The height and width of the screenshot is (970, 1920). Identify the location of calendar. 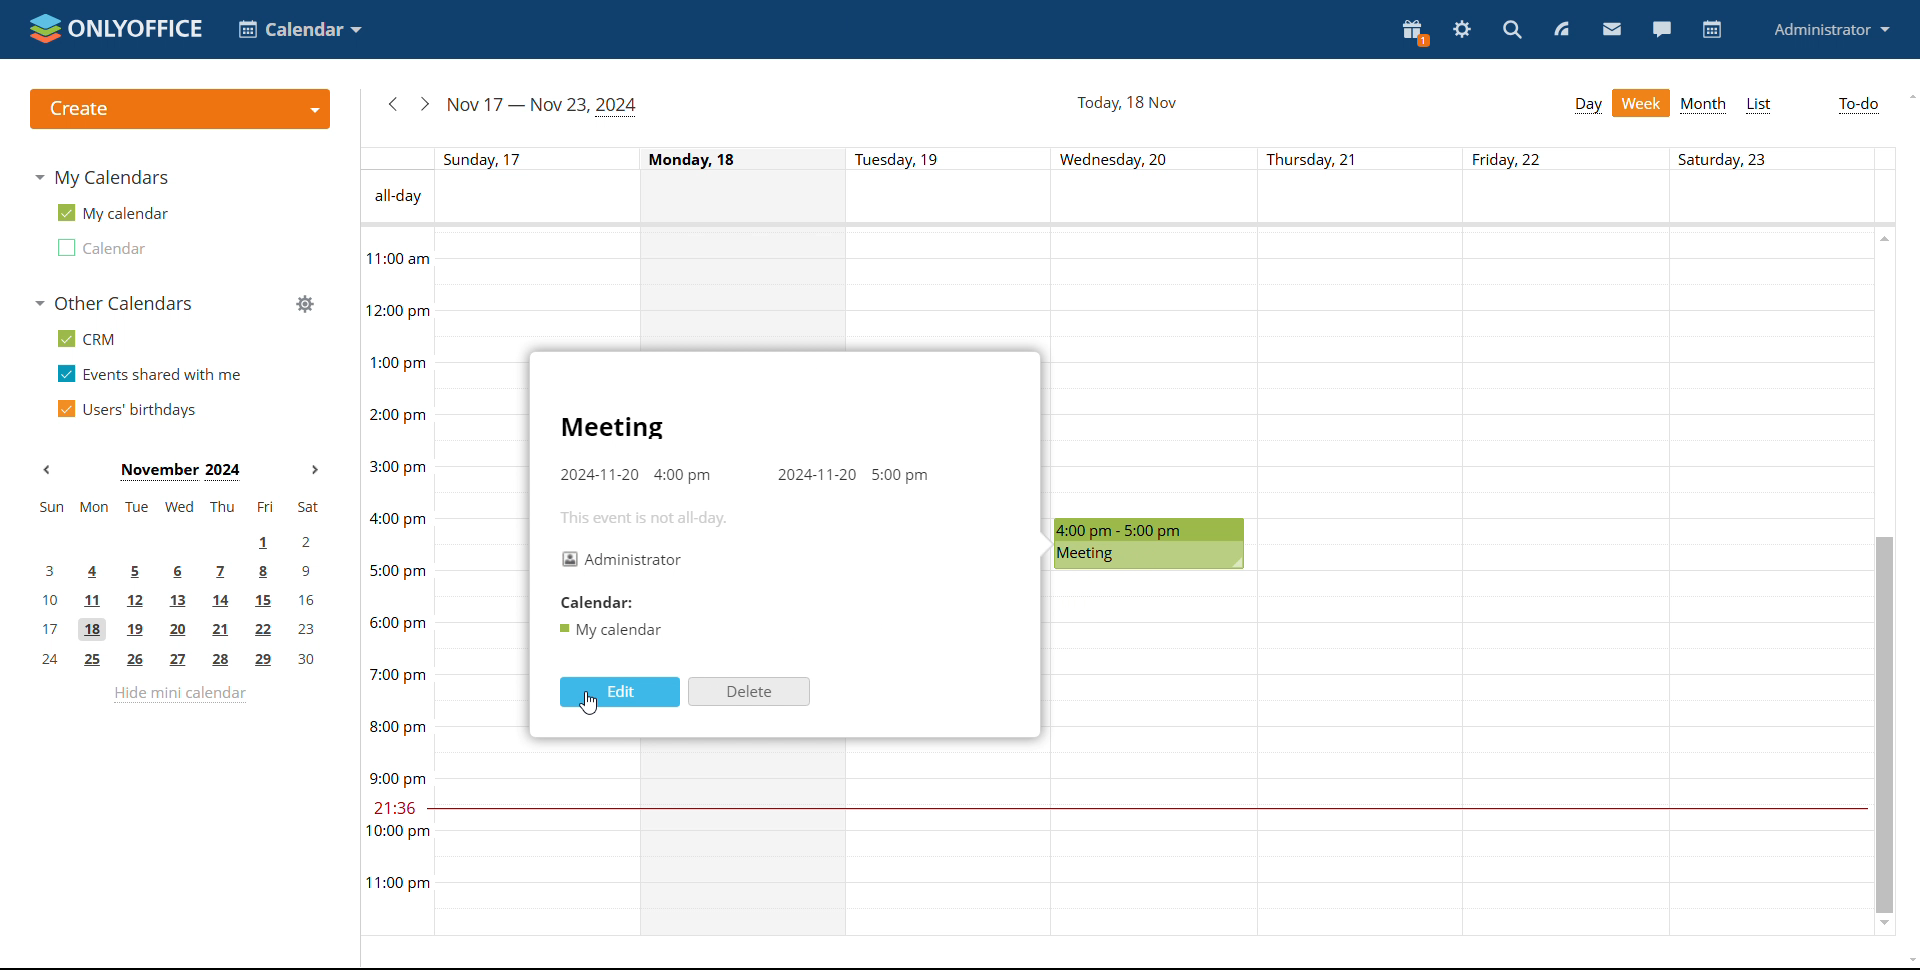
(1712, 30).